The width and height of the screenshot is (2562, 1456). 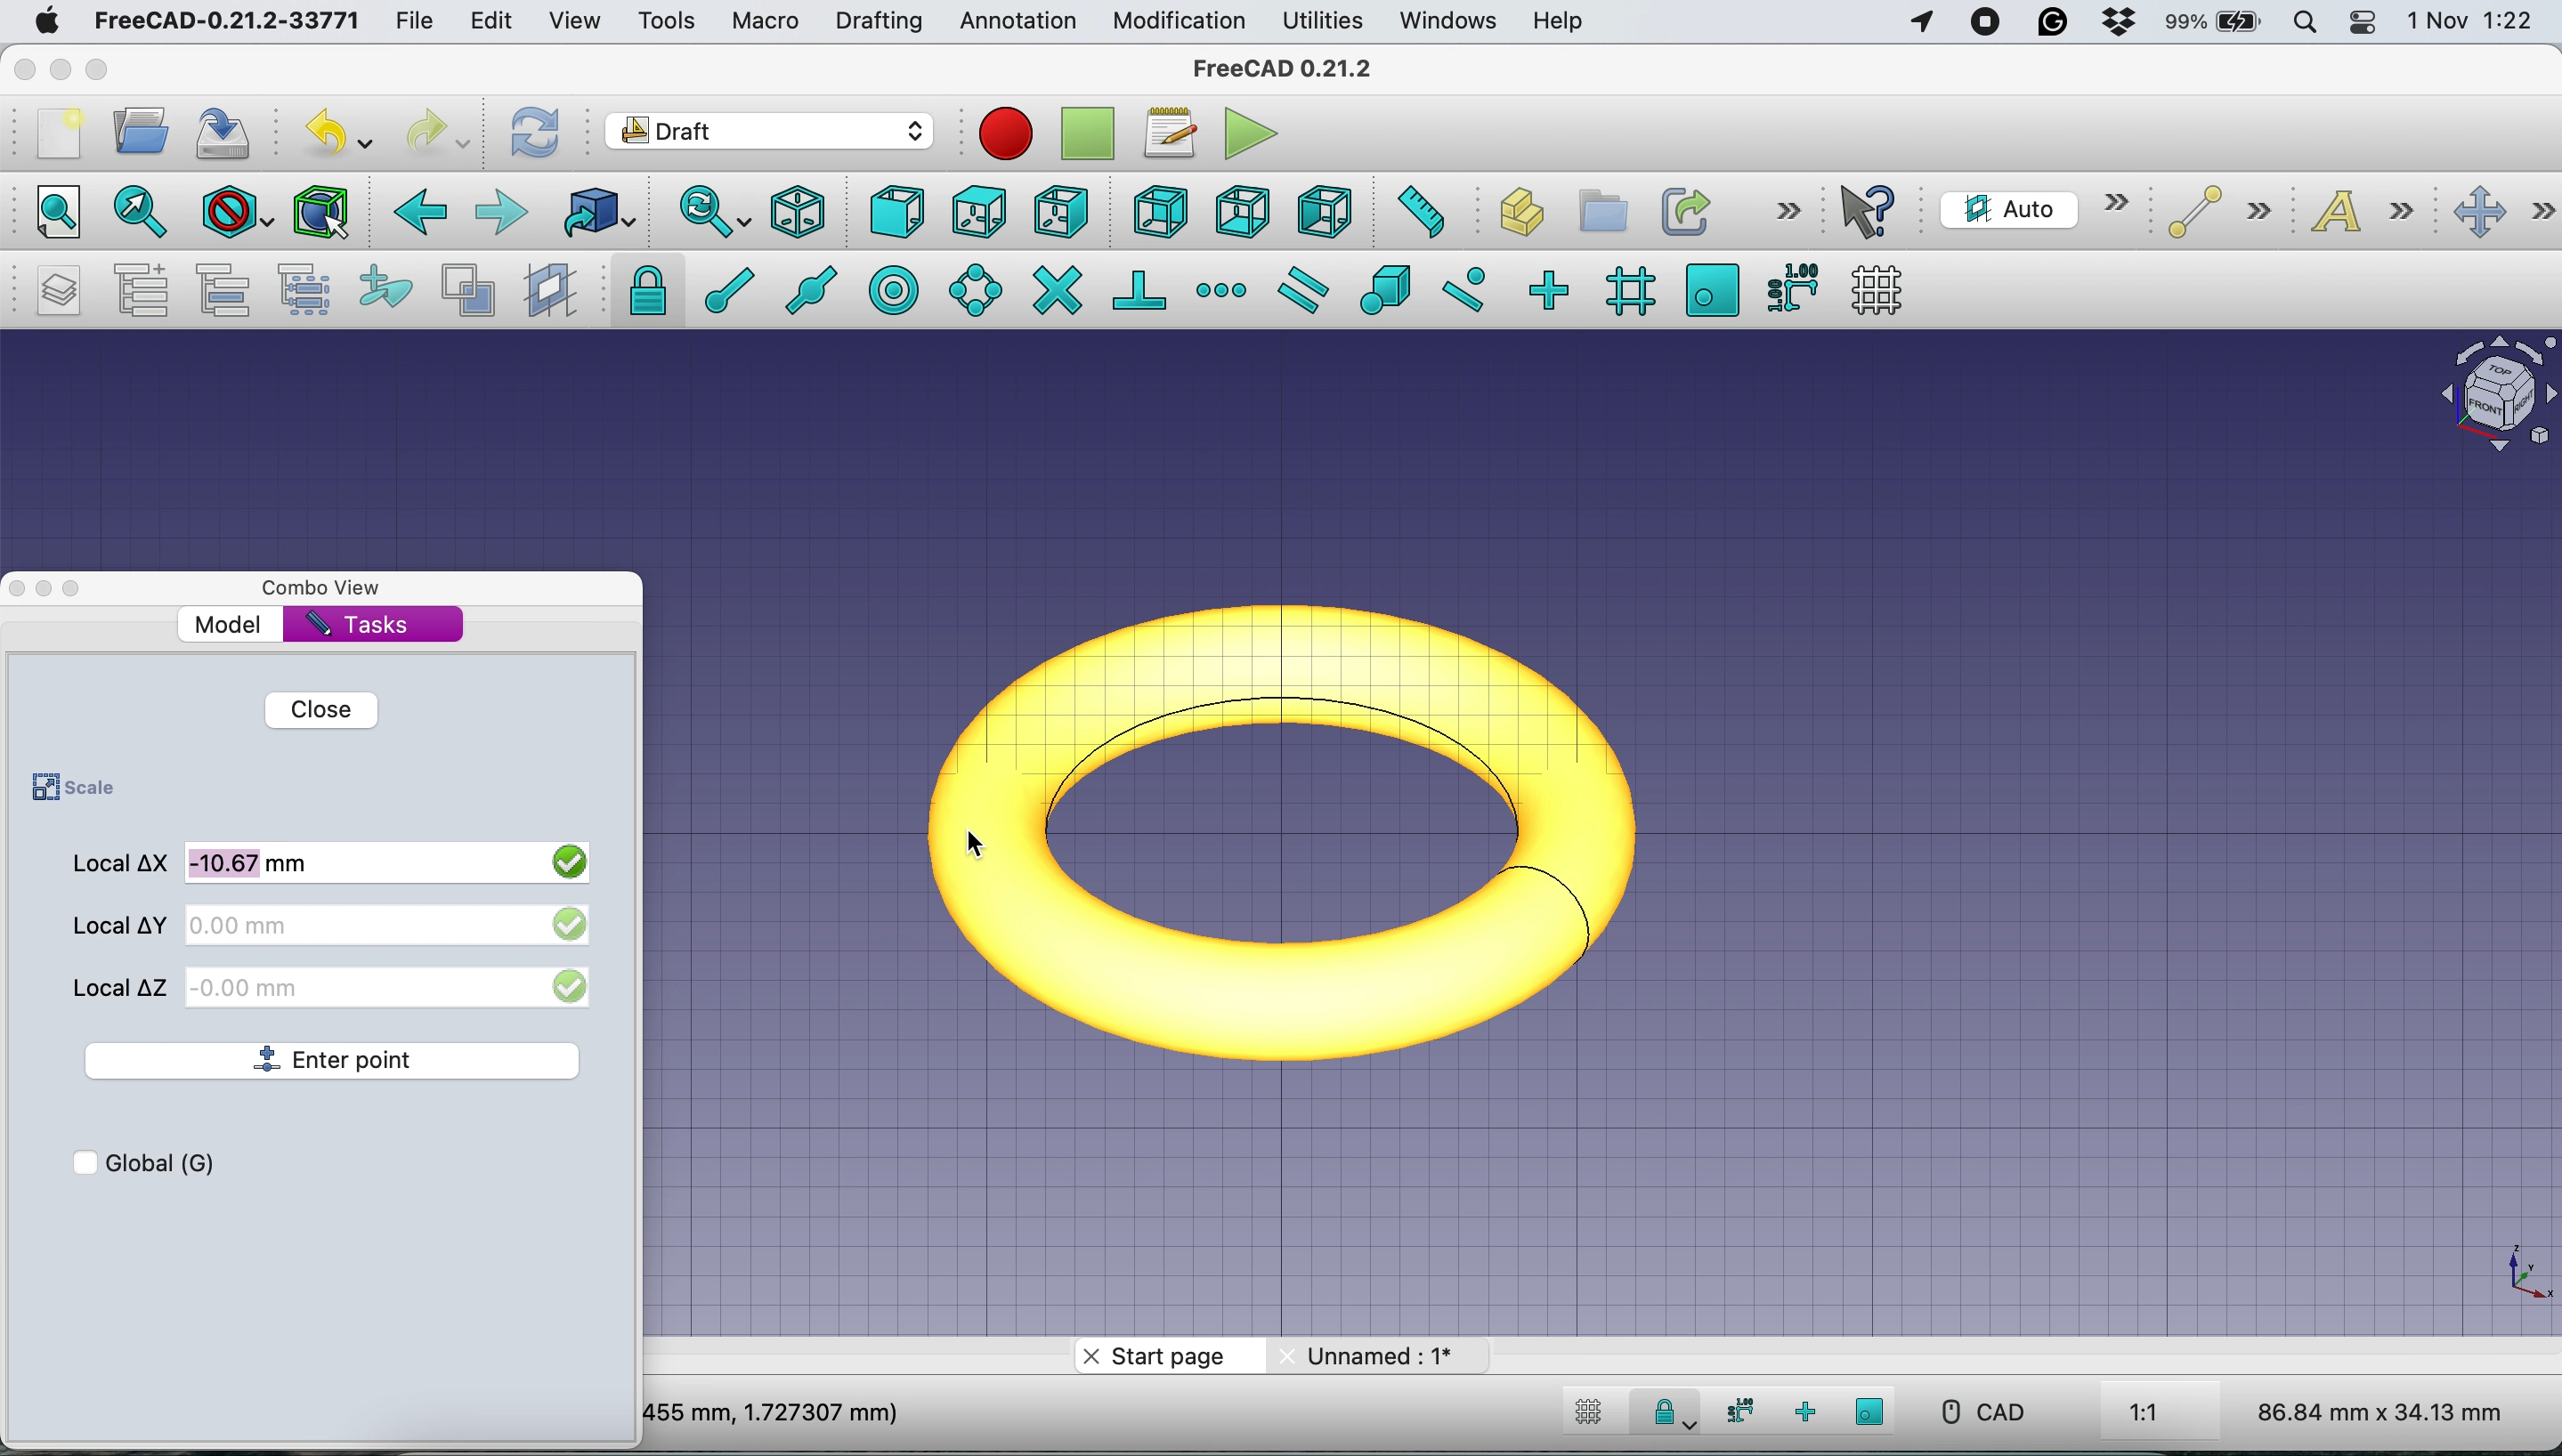 What do you see at coordinates (2212, 213) in the screenshot?
I see `line` at bounding box center [2212, 213].